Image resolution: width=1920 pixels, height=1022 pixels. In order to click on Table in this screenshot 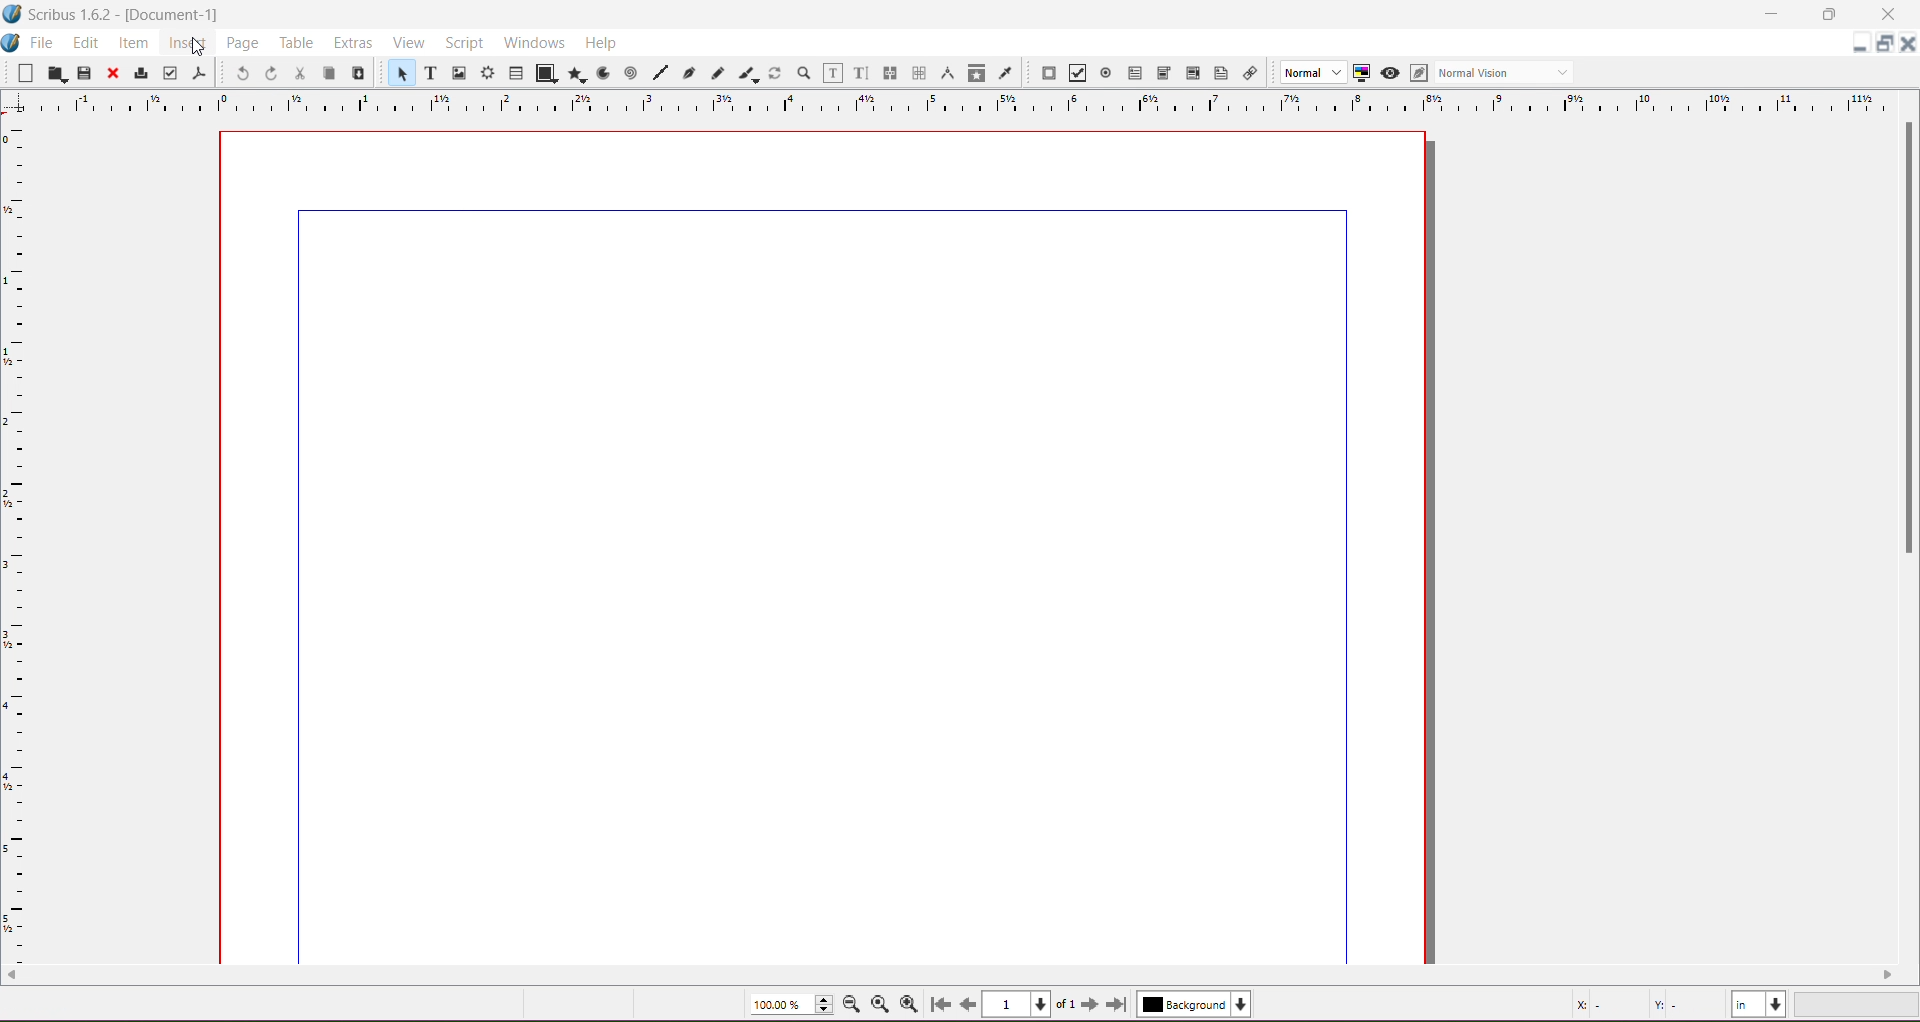, I will do `click(299, 44)`.